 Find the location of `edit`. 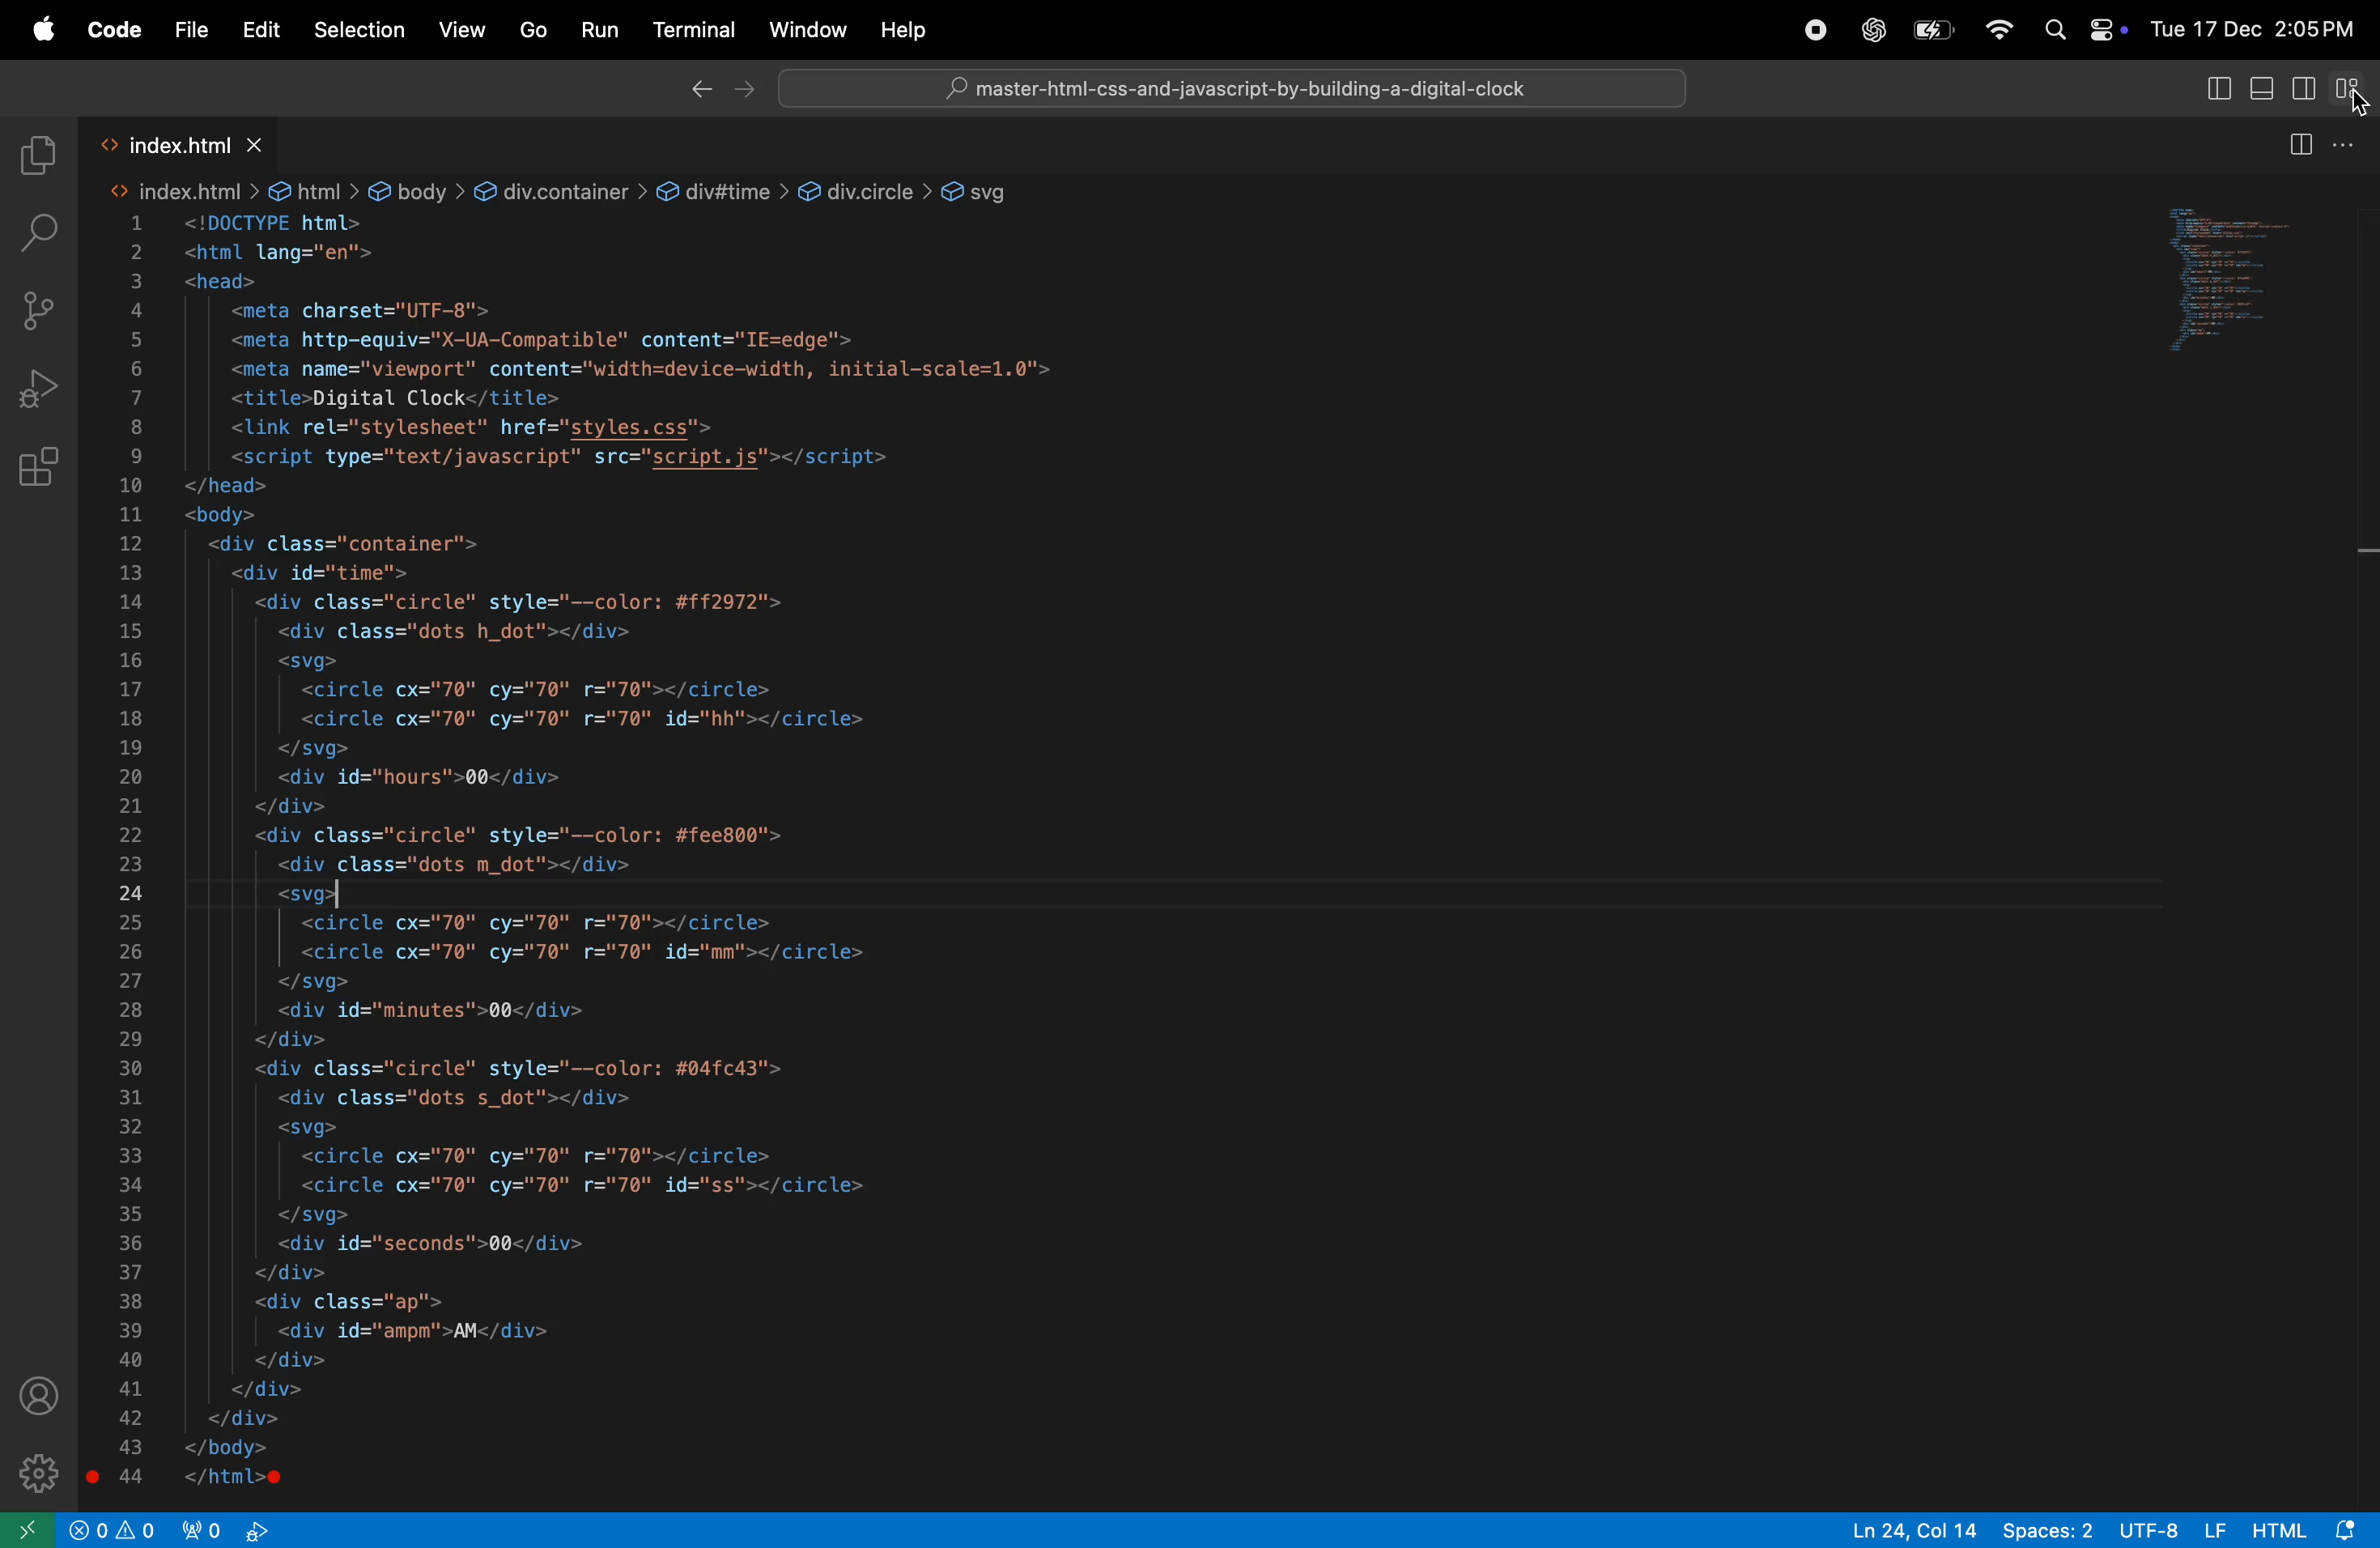

edit is located at coordinates (262, 30).